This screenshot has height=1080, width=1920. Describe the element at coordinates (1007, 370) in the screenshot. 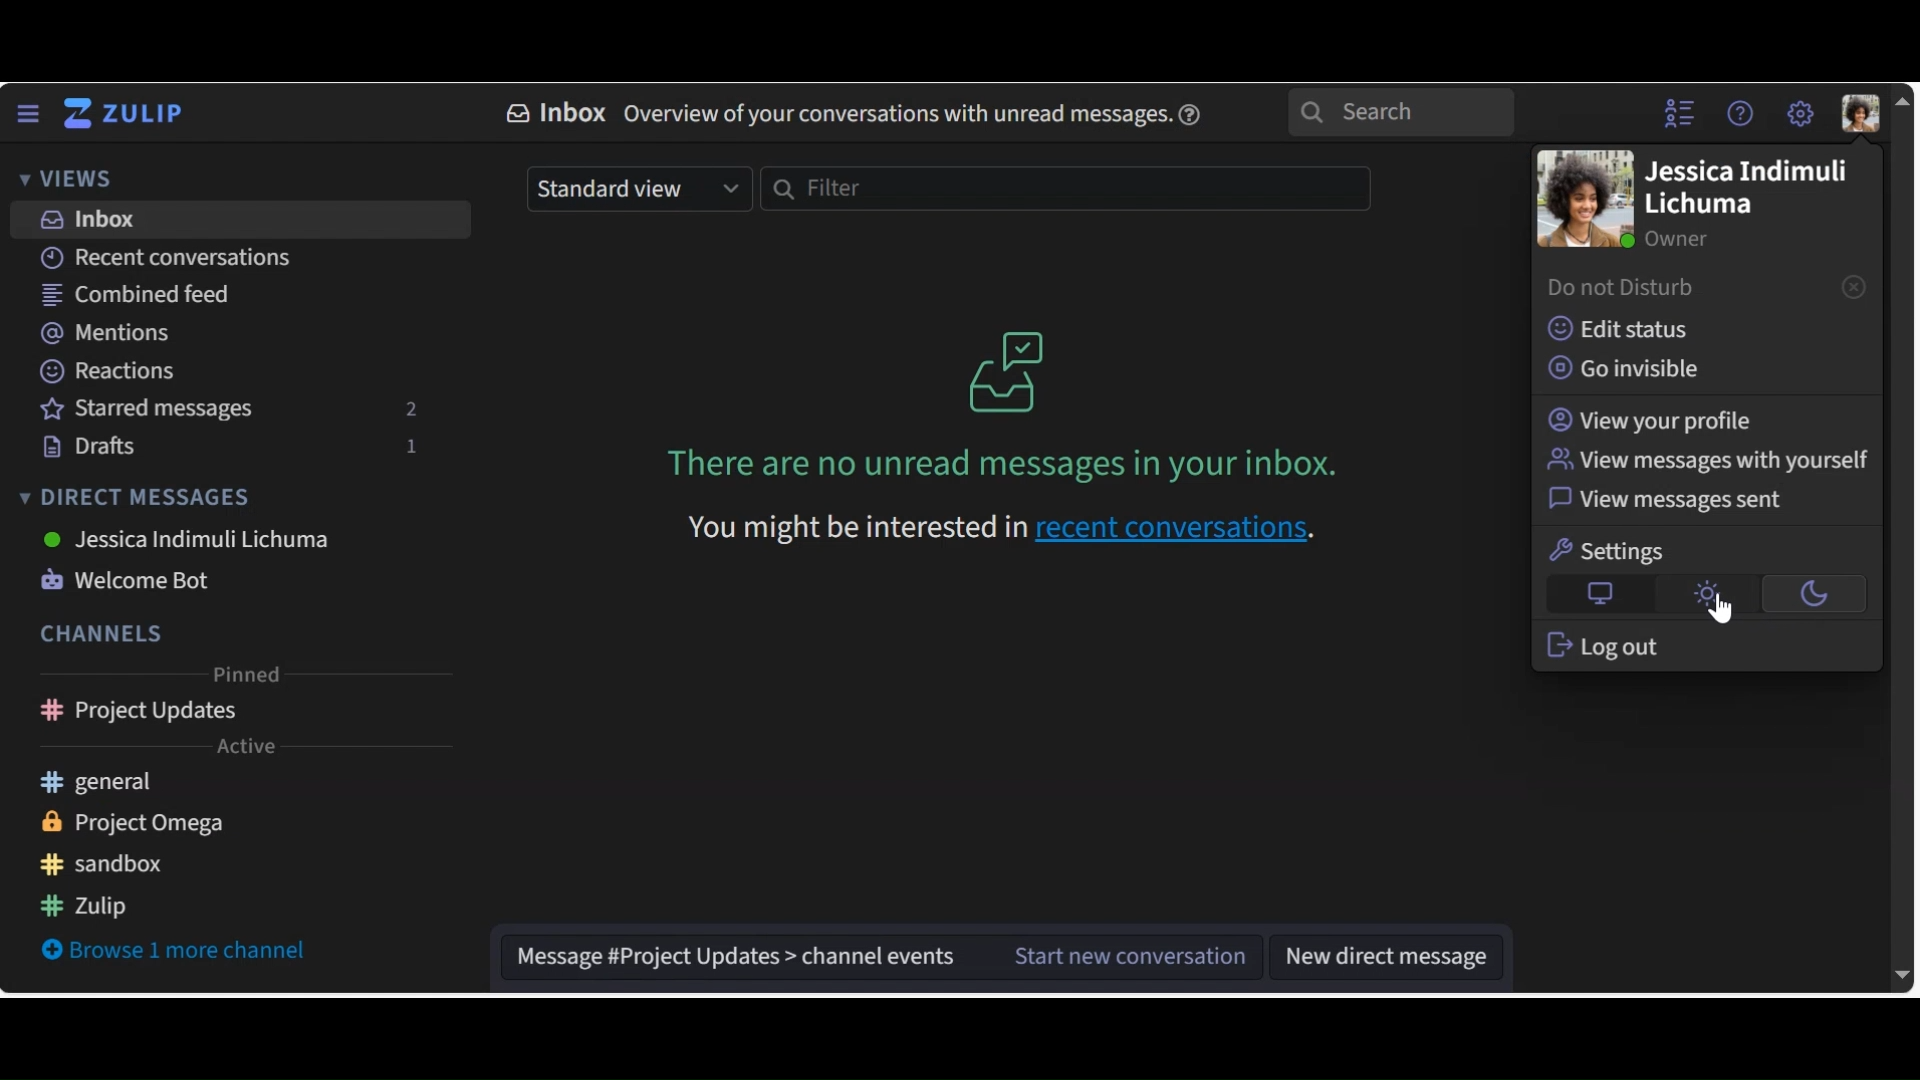

I see `inbox logo` at that location.